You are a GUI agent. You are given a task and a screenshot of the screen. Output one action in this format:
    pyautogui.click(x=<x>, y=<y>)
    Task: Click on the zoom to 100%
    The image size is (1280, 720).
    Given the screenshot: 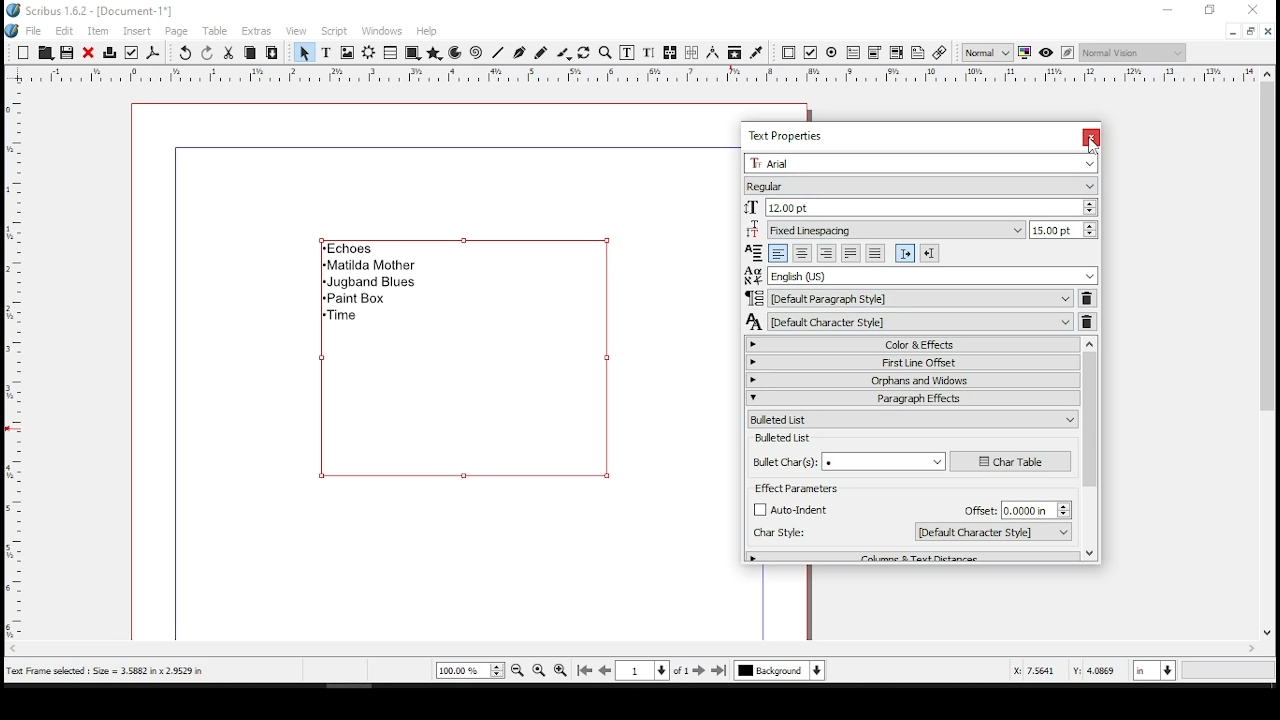 What is the action you would take?
    pyautogui.click(x=539, y=669)
    